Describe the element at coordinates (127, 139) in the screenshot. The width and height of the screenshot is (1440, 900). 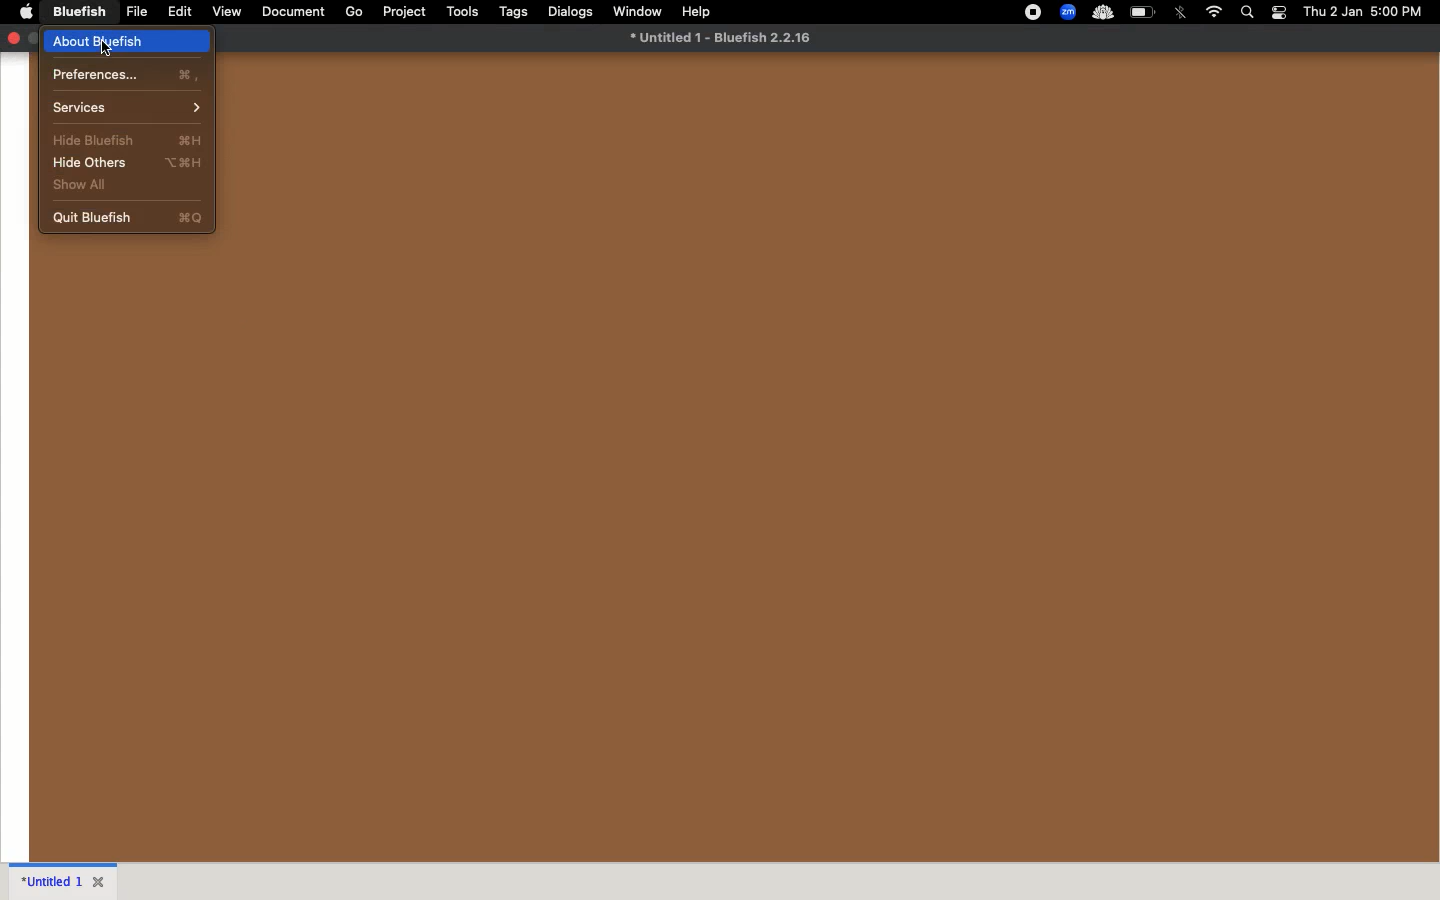
I see `hide bluefish` at that location.